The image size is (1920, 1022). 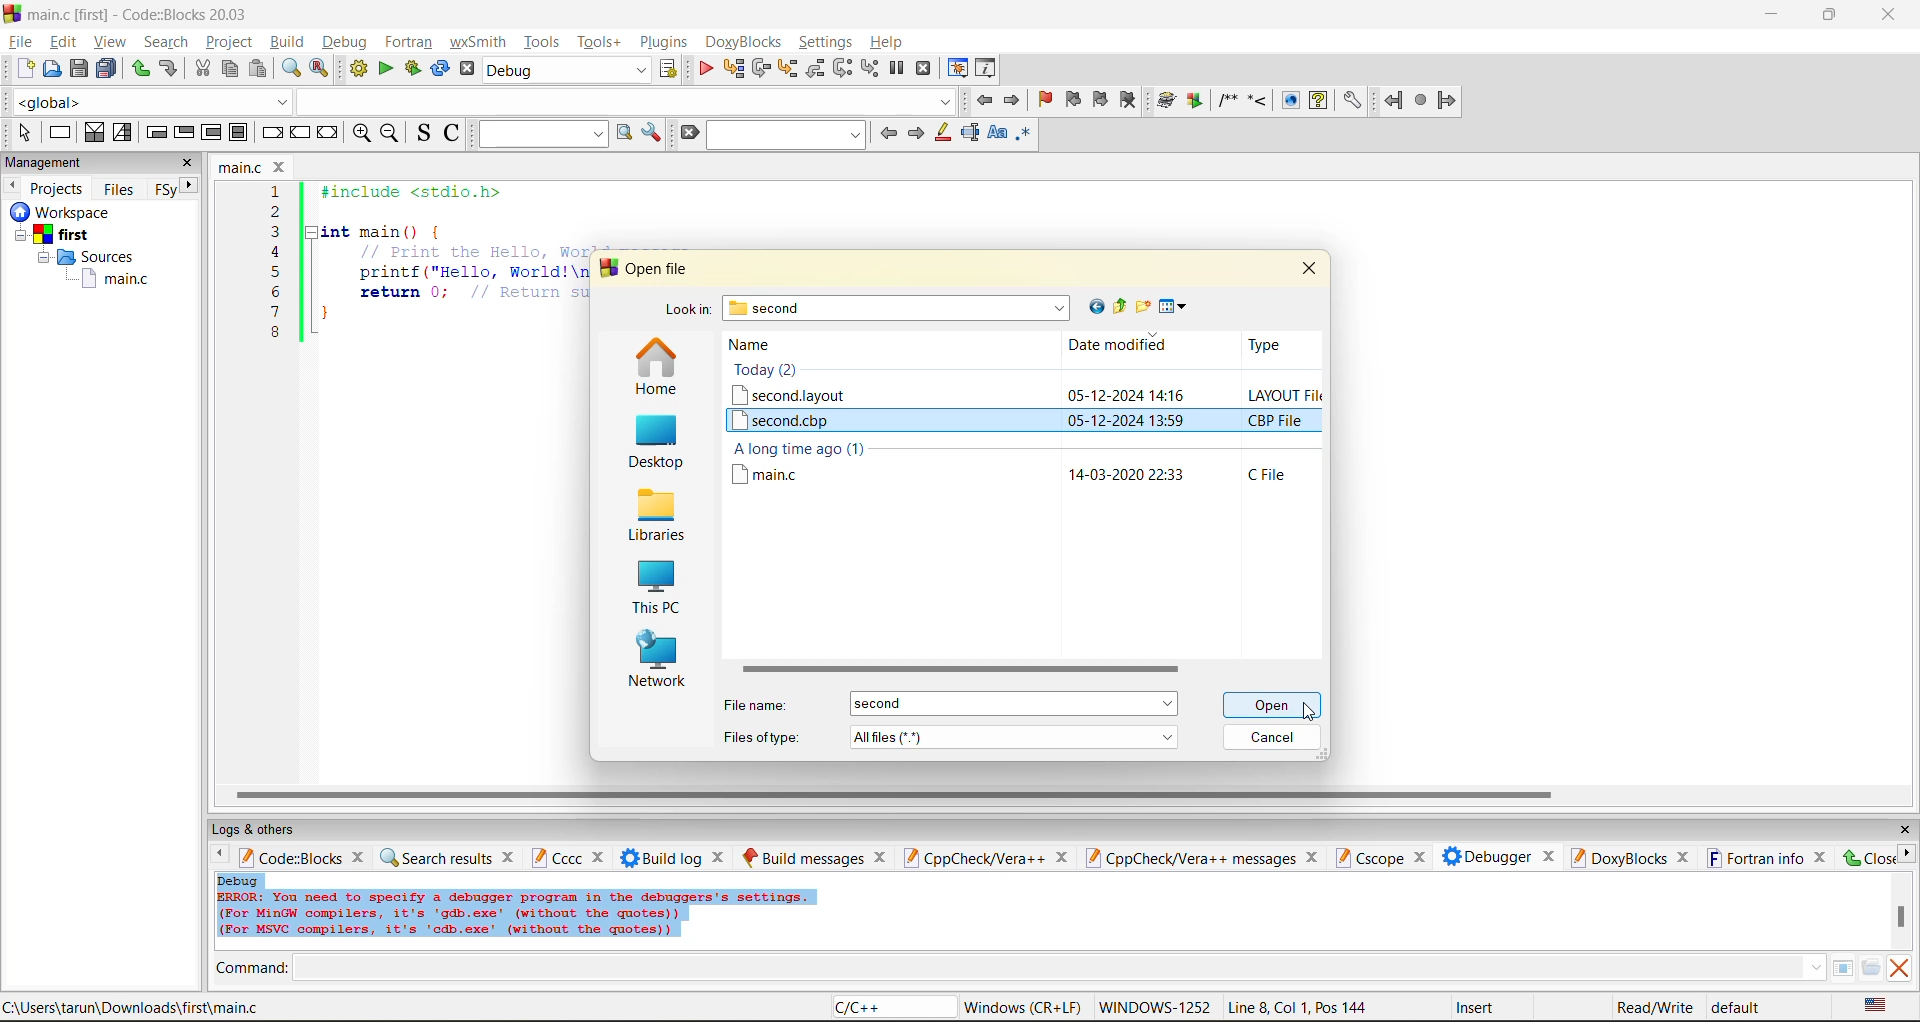 I want to click on undo, so click(x=166, y=69).